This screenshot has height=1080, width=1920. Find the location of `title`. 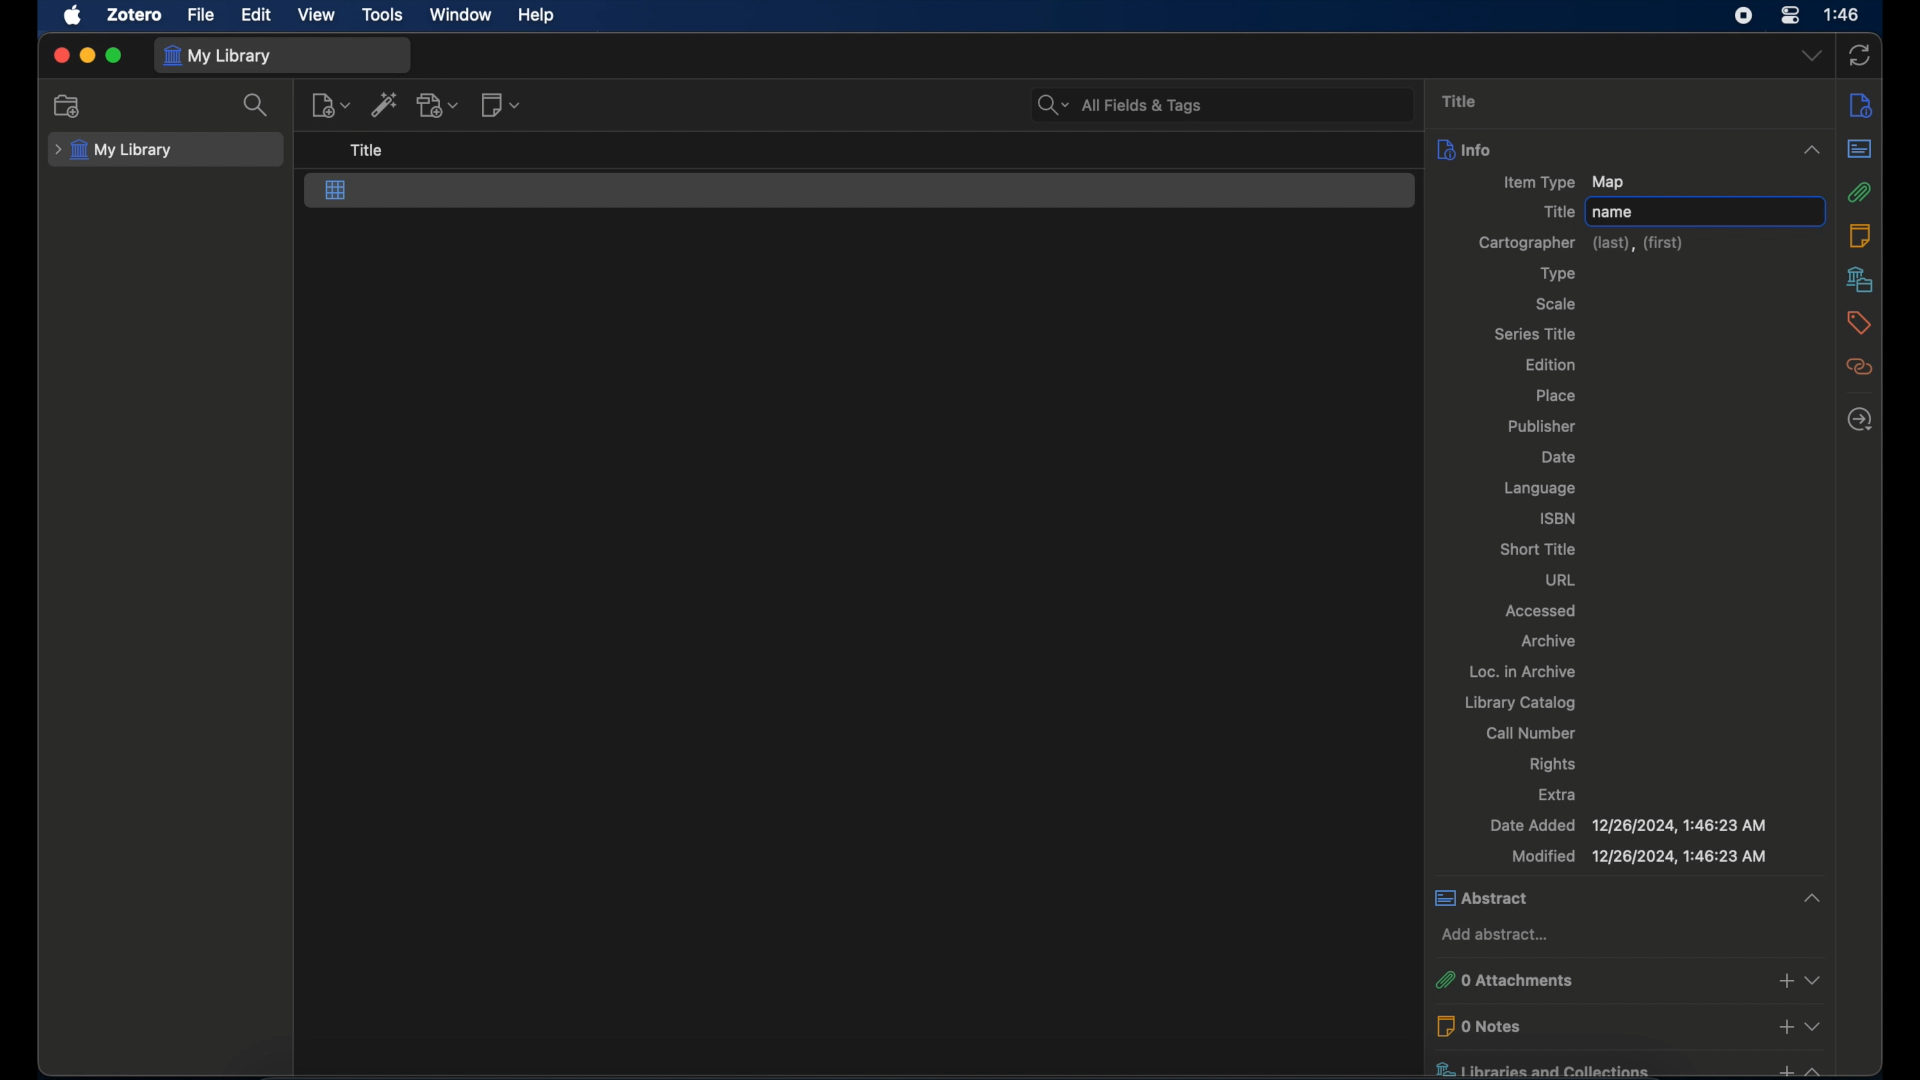

title is located at coordinates (1460, 100).